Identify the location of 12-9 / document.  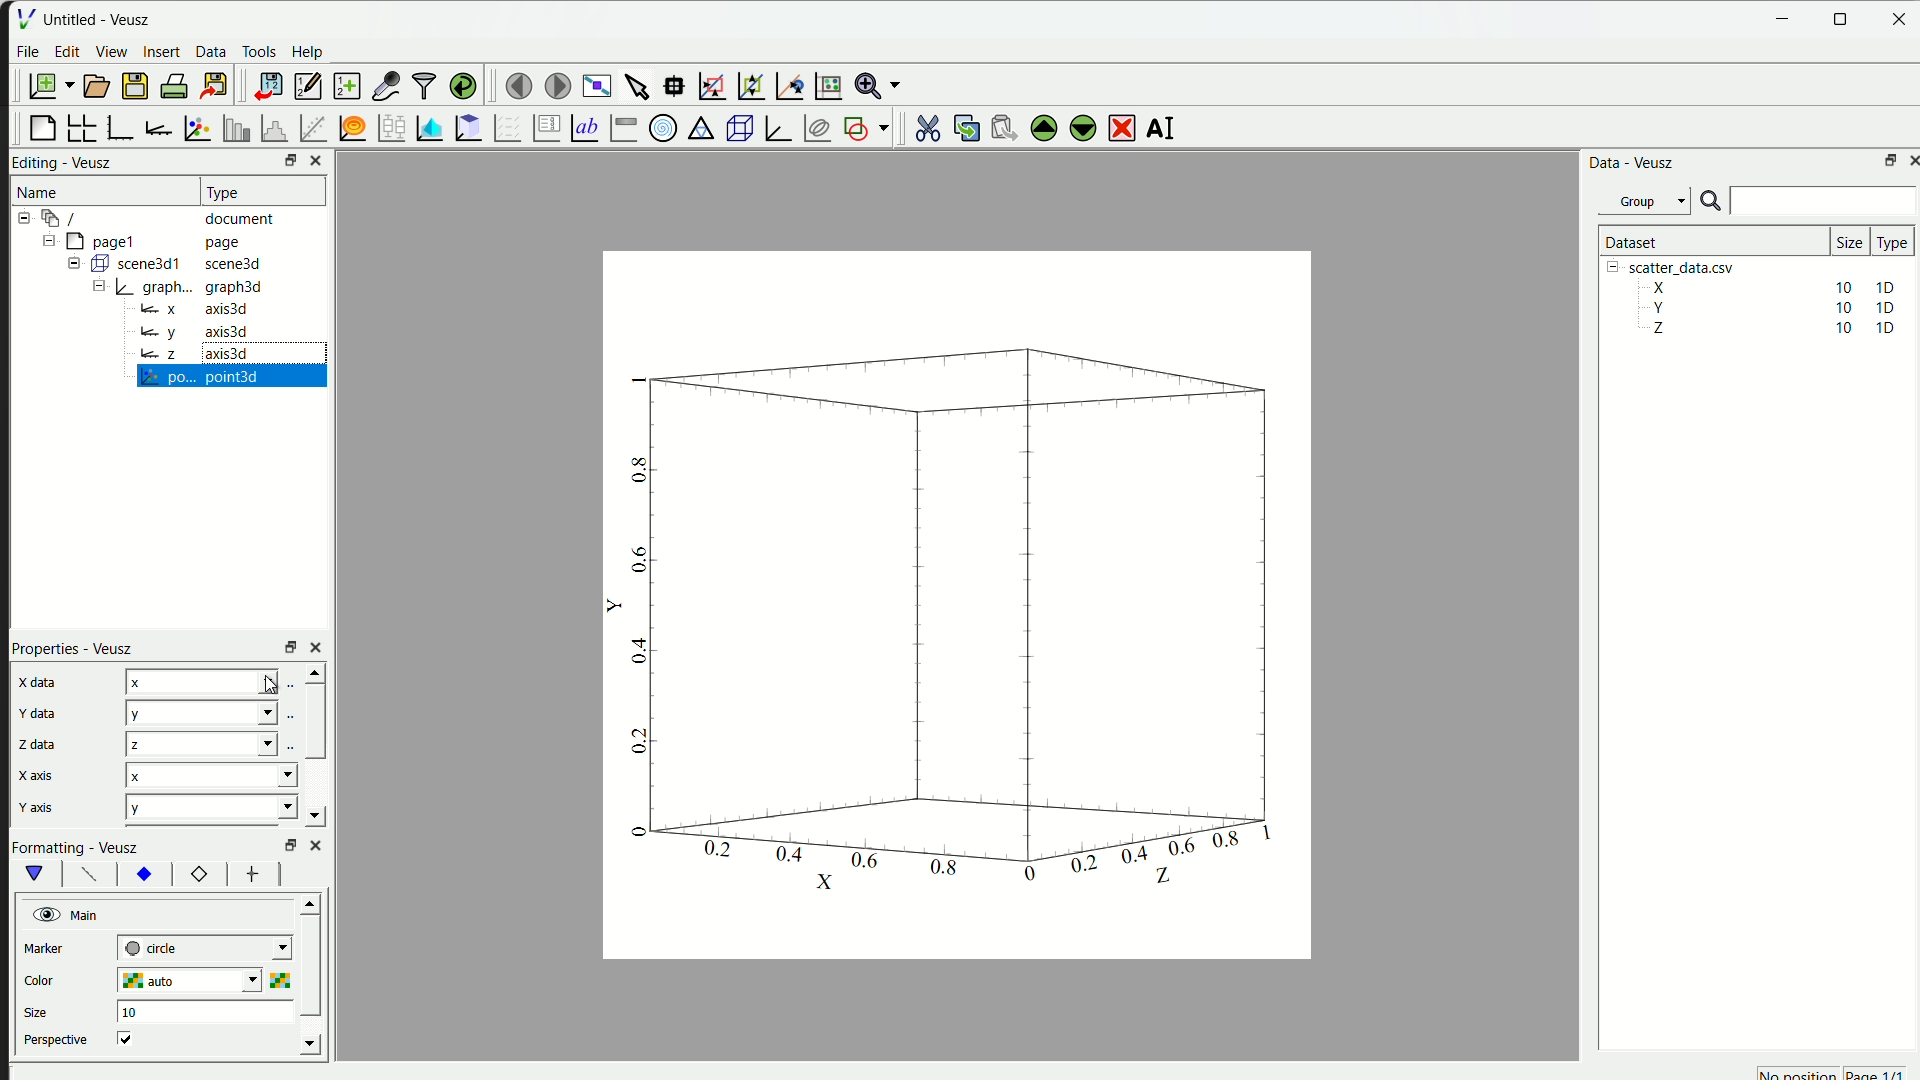
(144, 218).